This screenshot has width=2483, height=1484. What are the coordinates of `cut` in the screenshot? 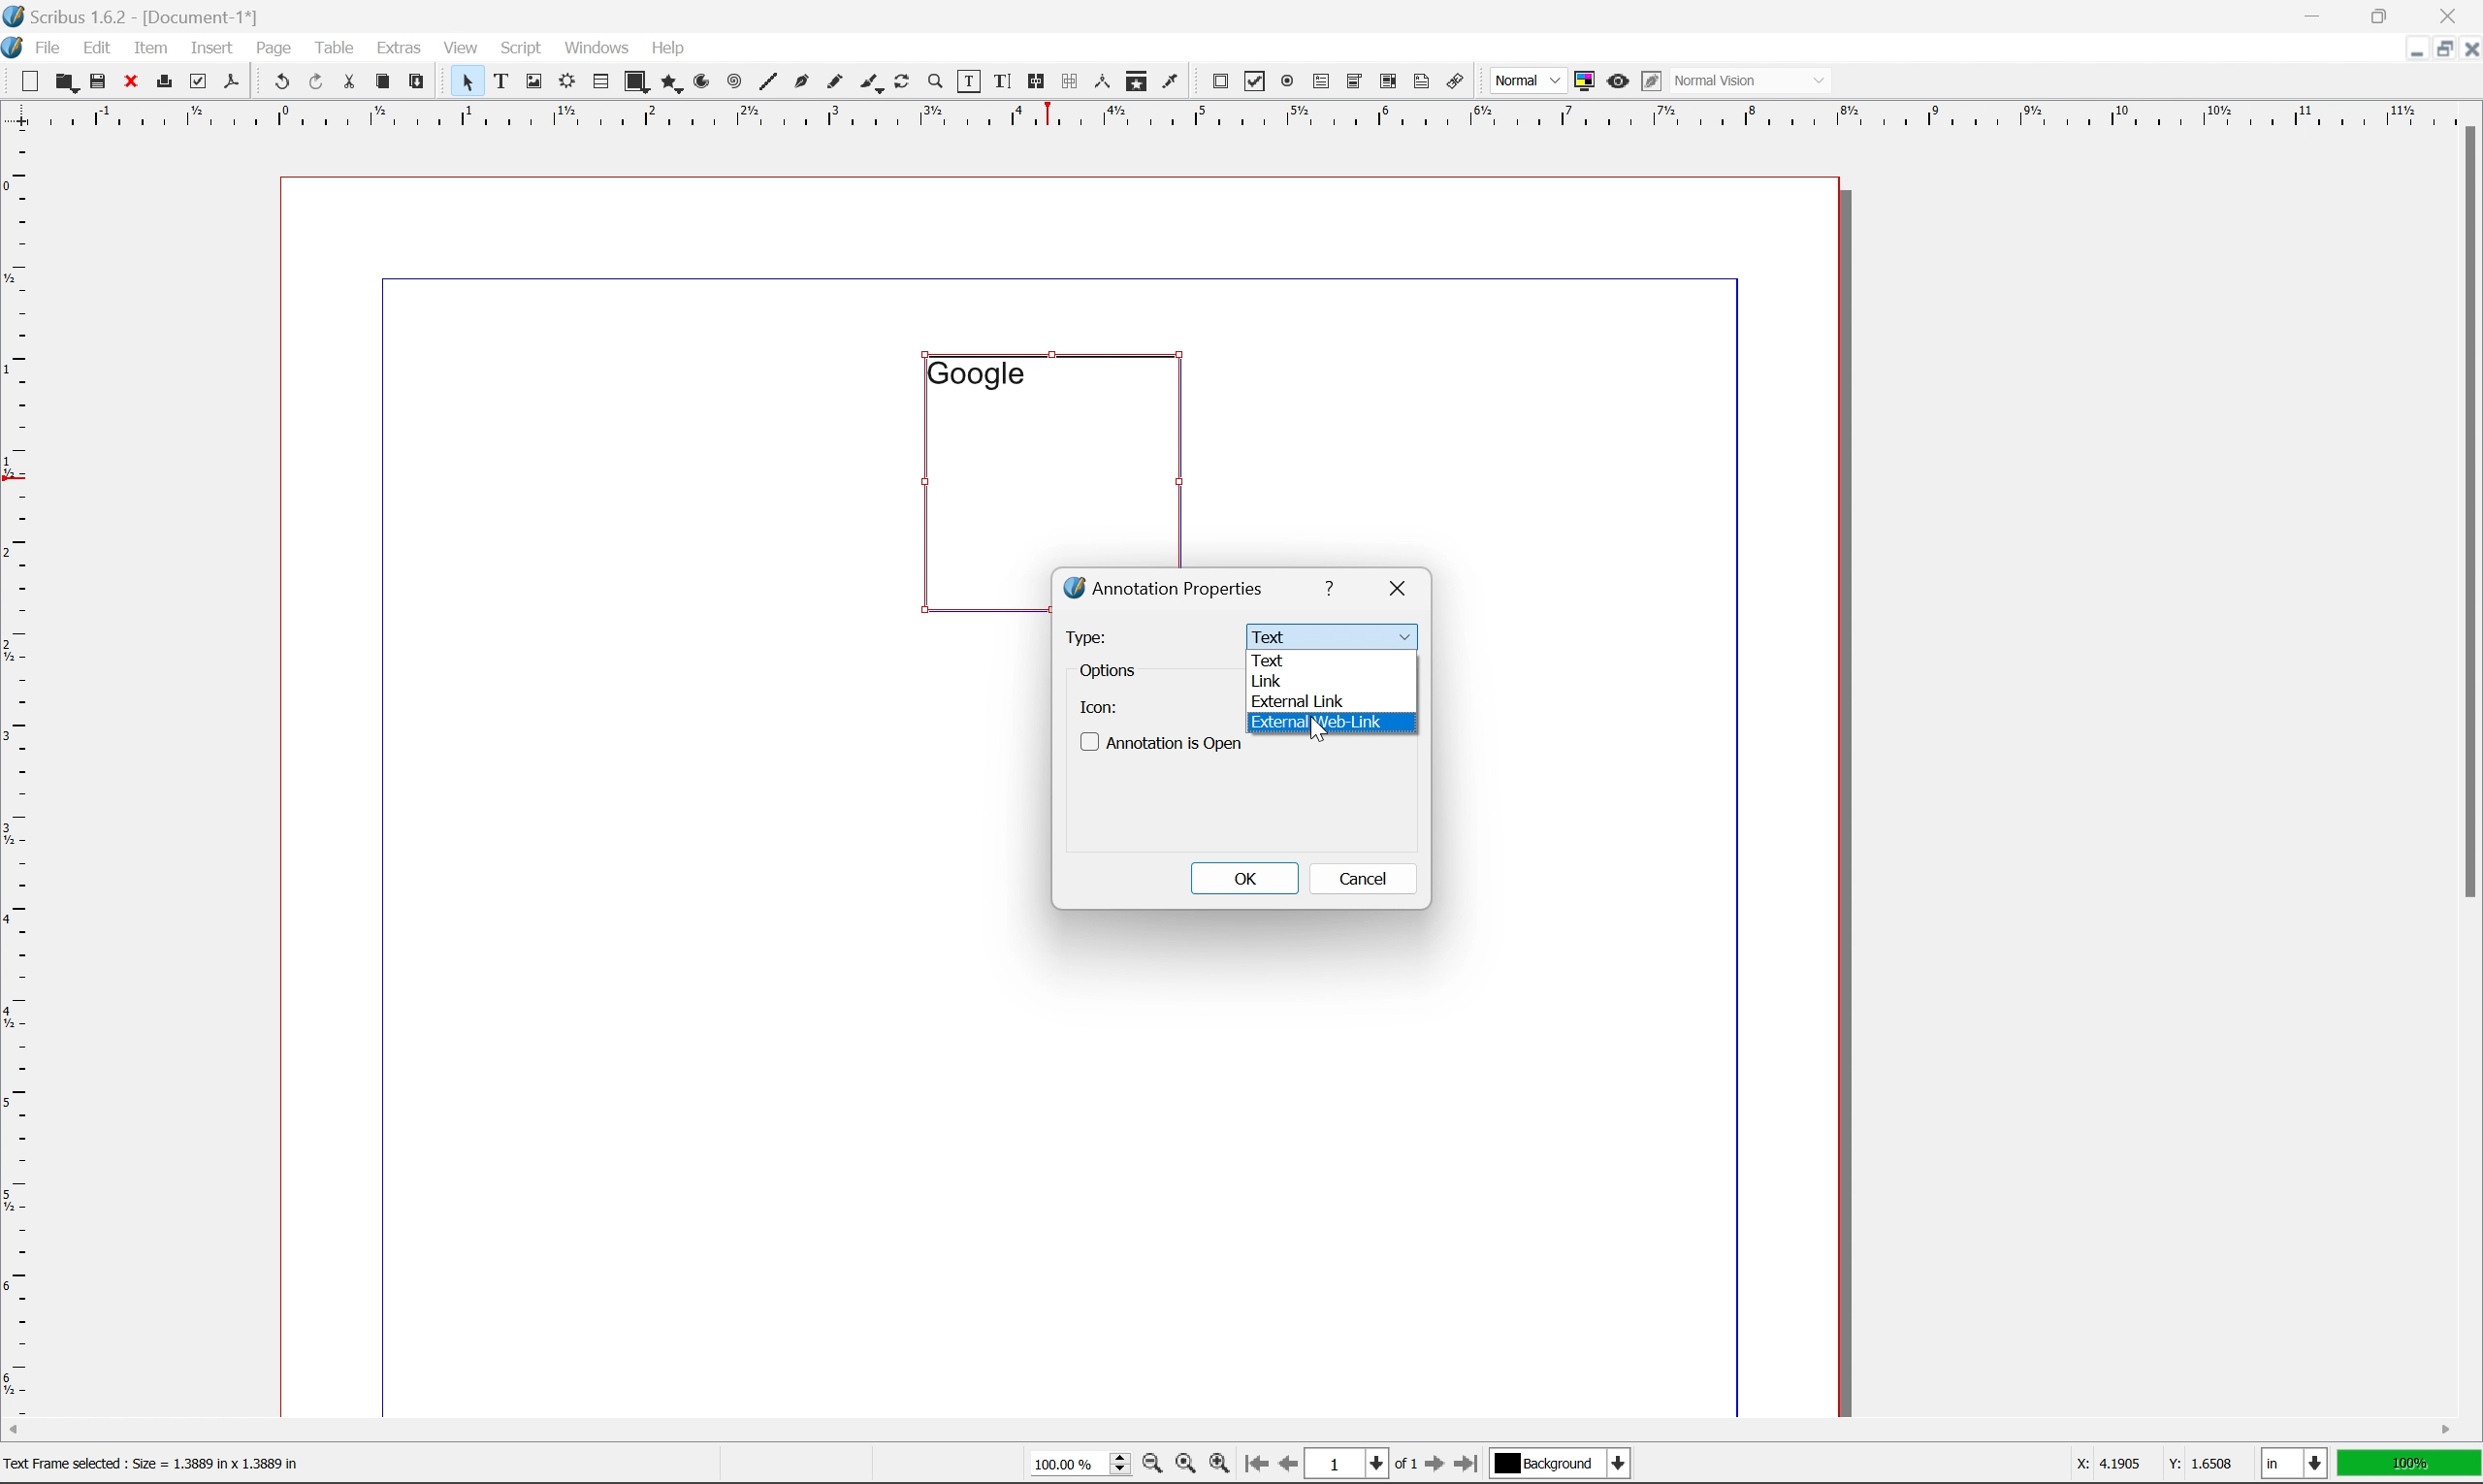 It's located at (349, 81).